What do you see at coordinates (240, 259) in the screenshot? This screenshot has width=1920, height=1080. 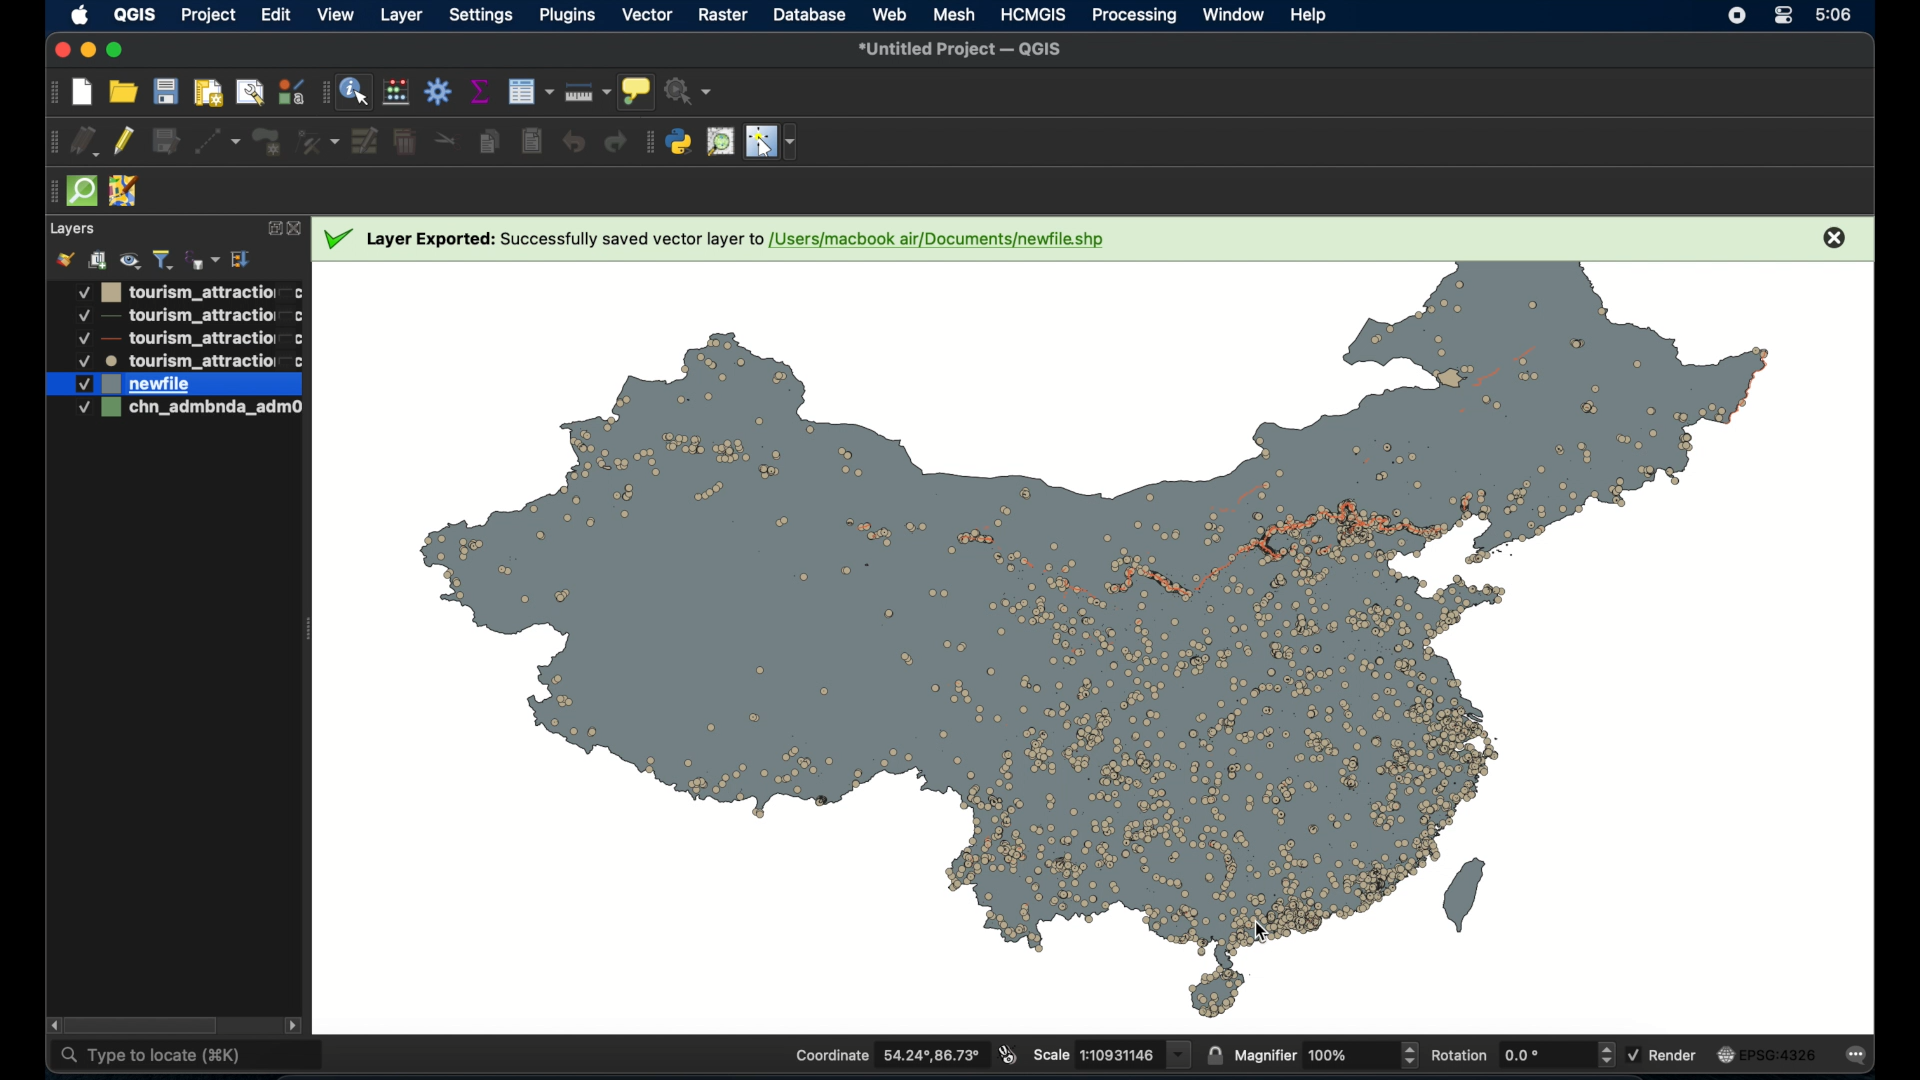 I see `collapse all` at bounding box center [240, 259].